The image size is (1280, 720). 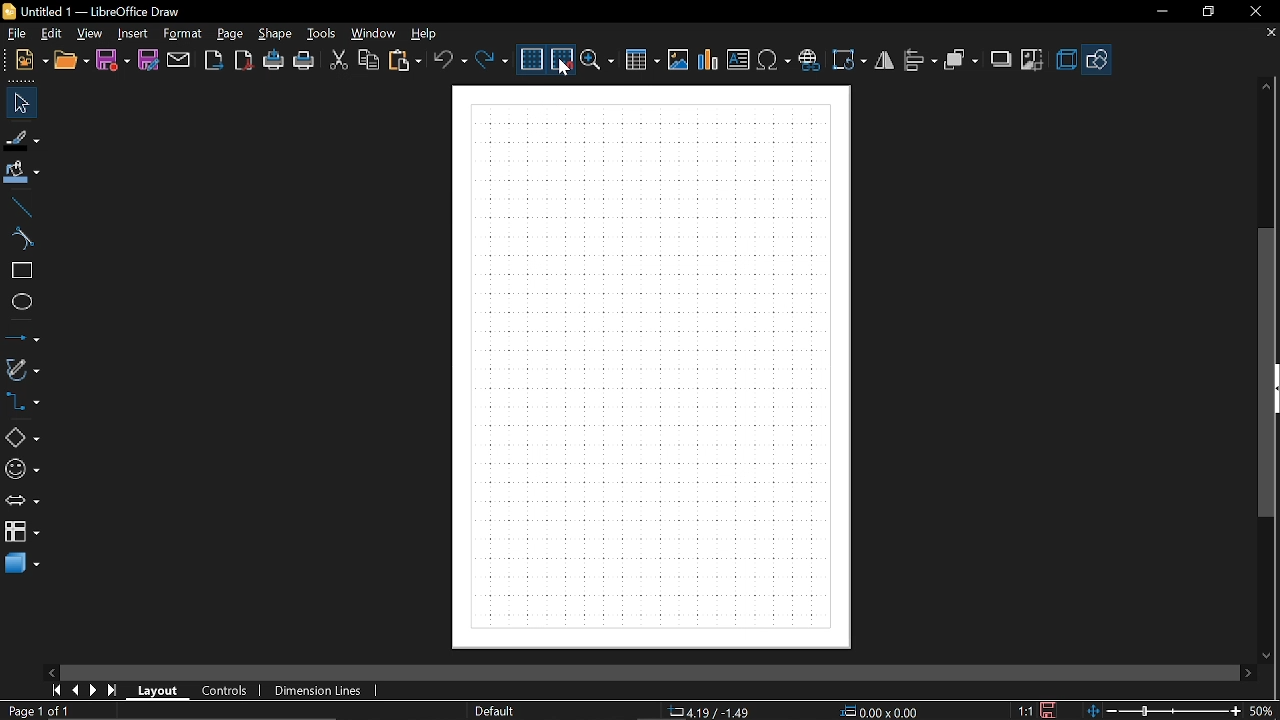 What do you see at coordinates (275, 61) in the screenshot?
I see `Print directly` at bounding box center [275, 61].